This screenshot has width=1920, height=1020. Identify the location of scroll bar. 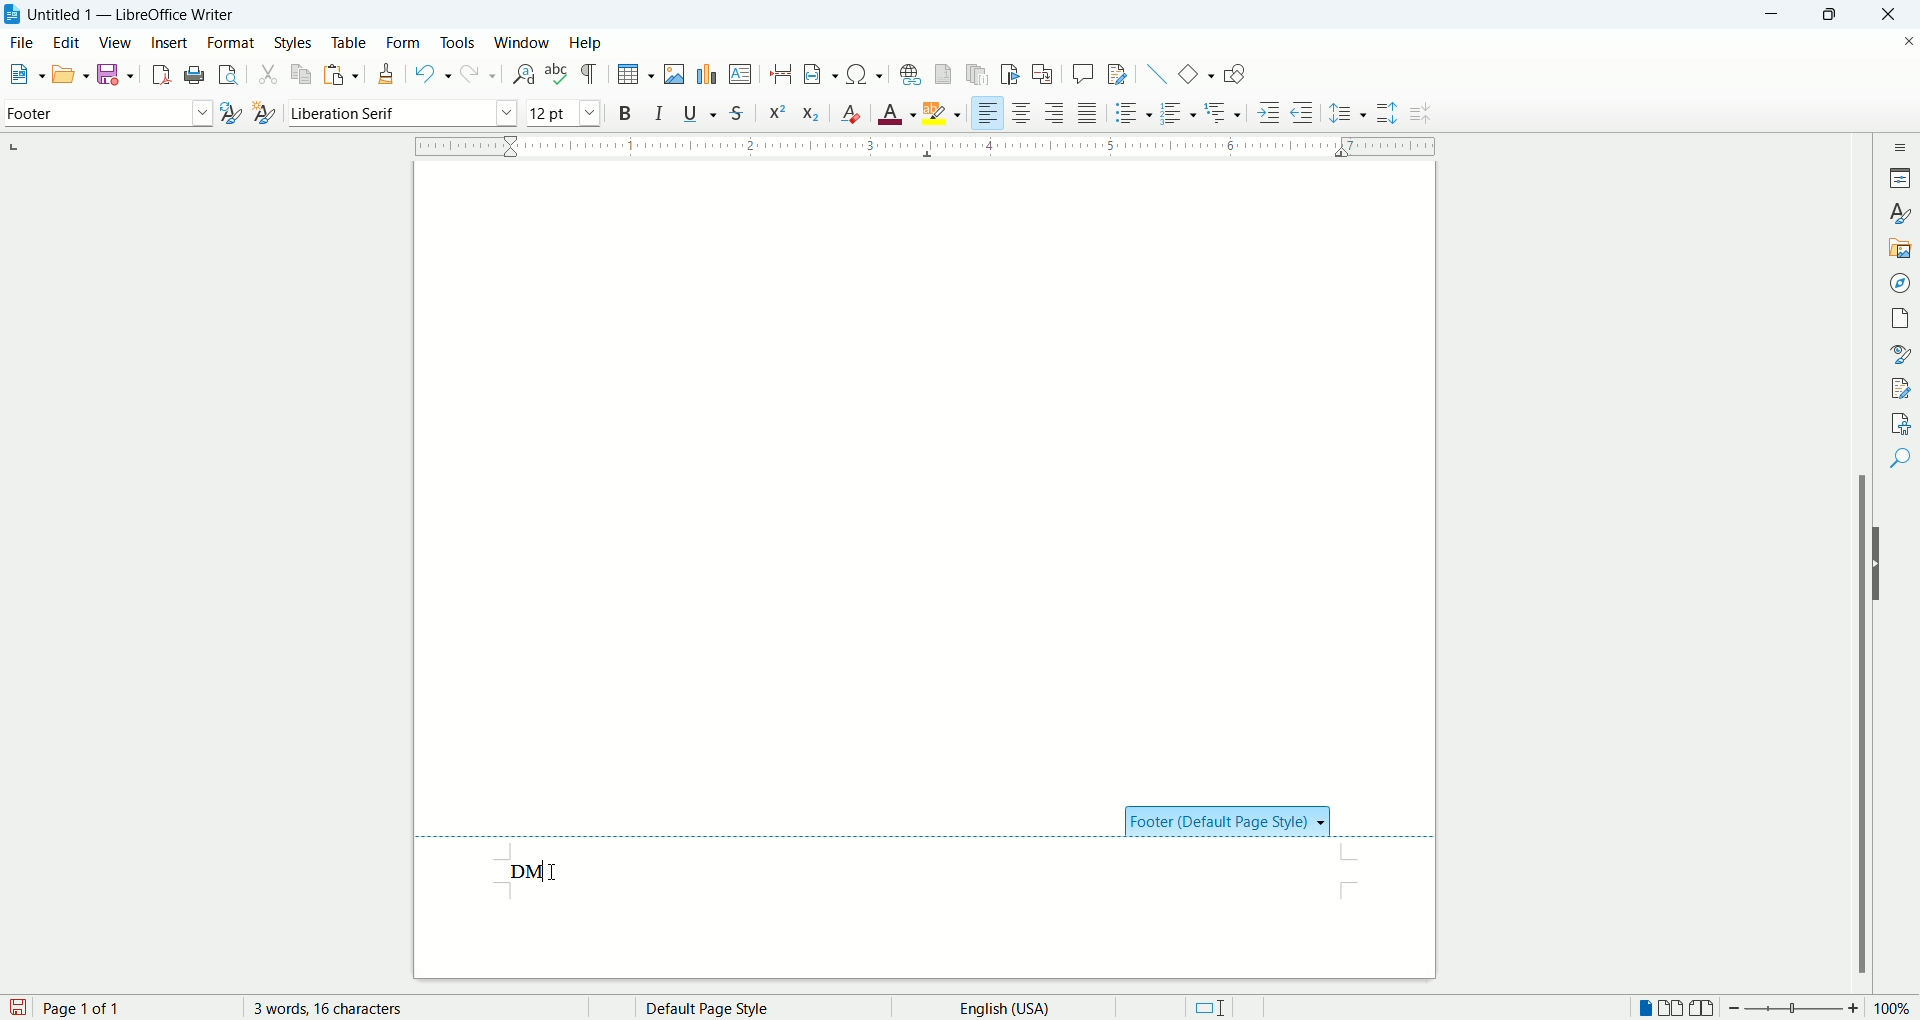
(1865, 562).